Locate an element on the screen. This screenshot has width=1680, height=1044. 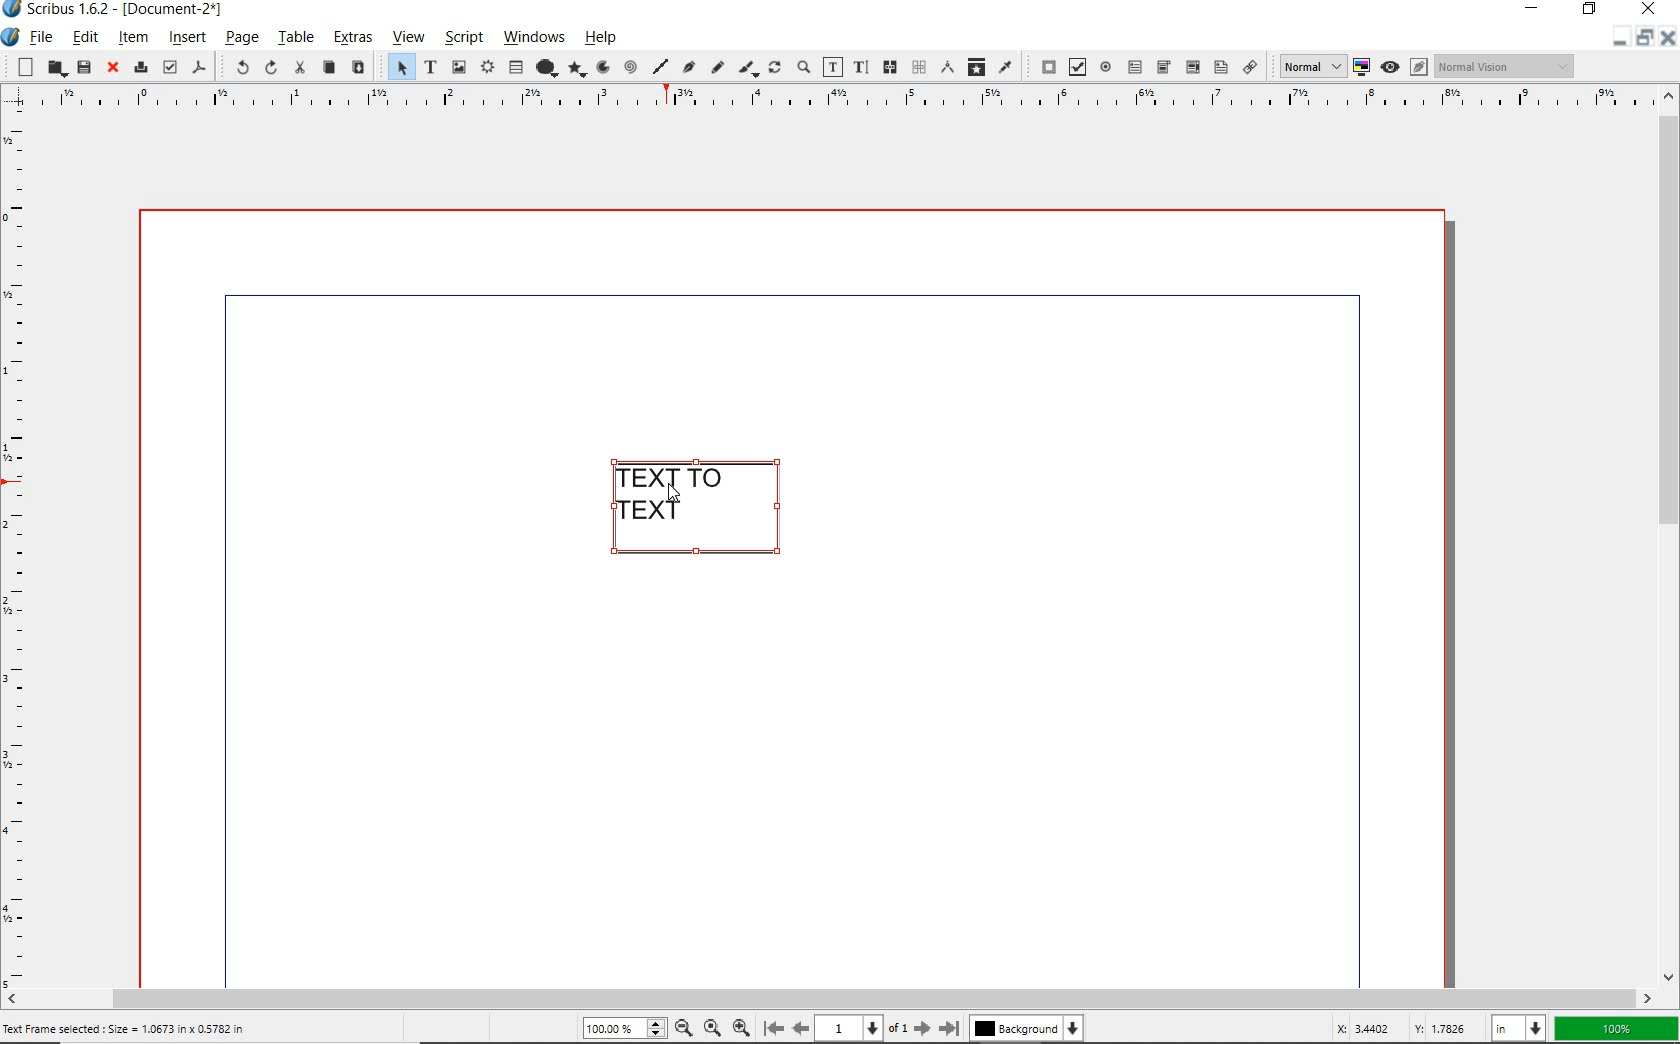
new is located at coordinates (21, 67).